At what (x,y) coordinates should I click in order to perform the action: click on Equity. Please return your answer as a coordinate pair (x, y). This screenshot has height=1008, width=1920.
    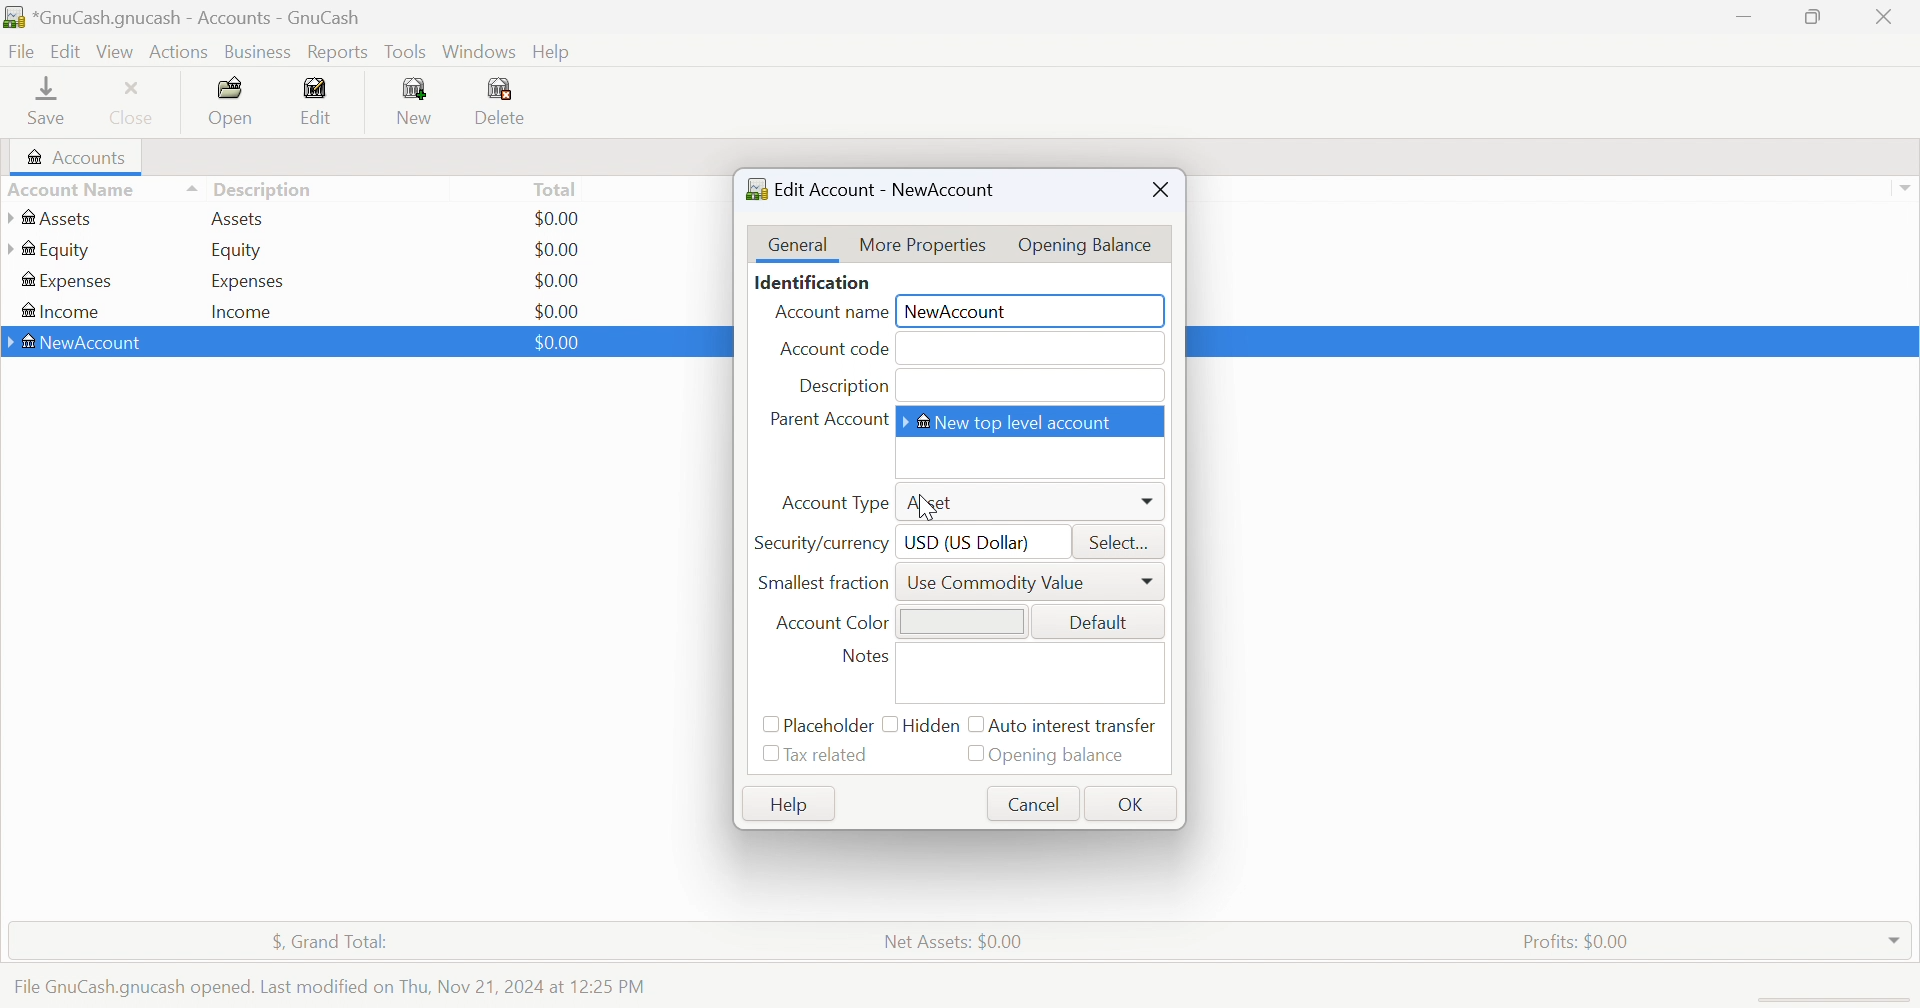
    Looking at the image, I should click on (50, 250).